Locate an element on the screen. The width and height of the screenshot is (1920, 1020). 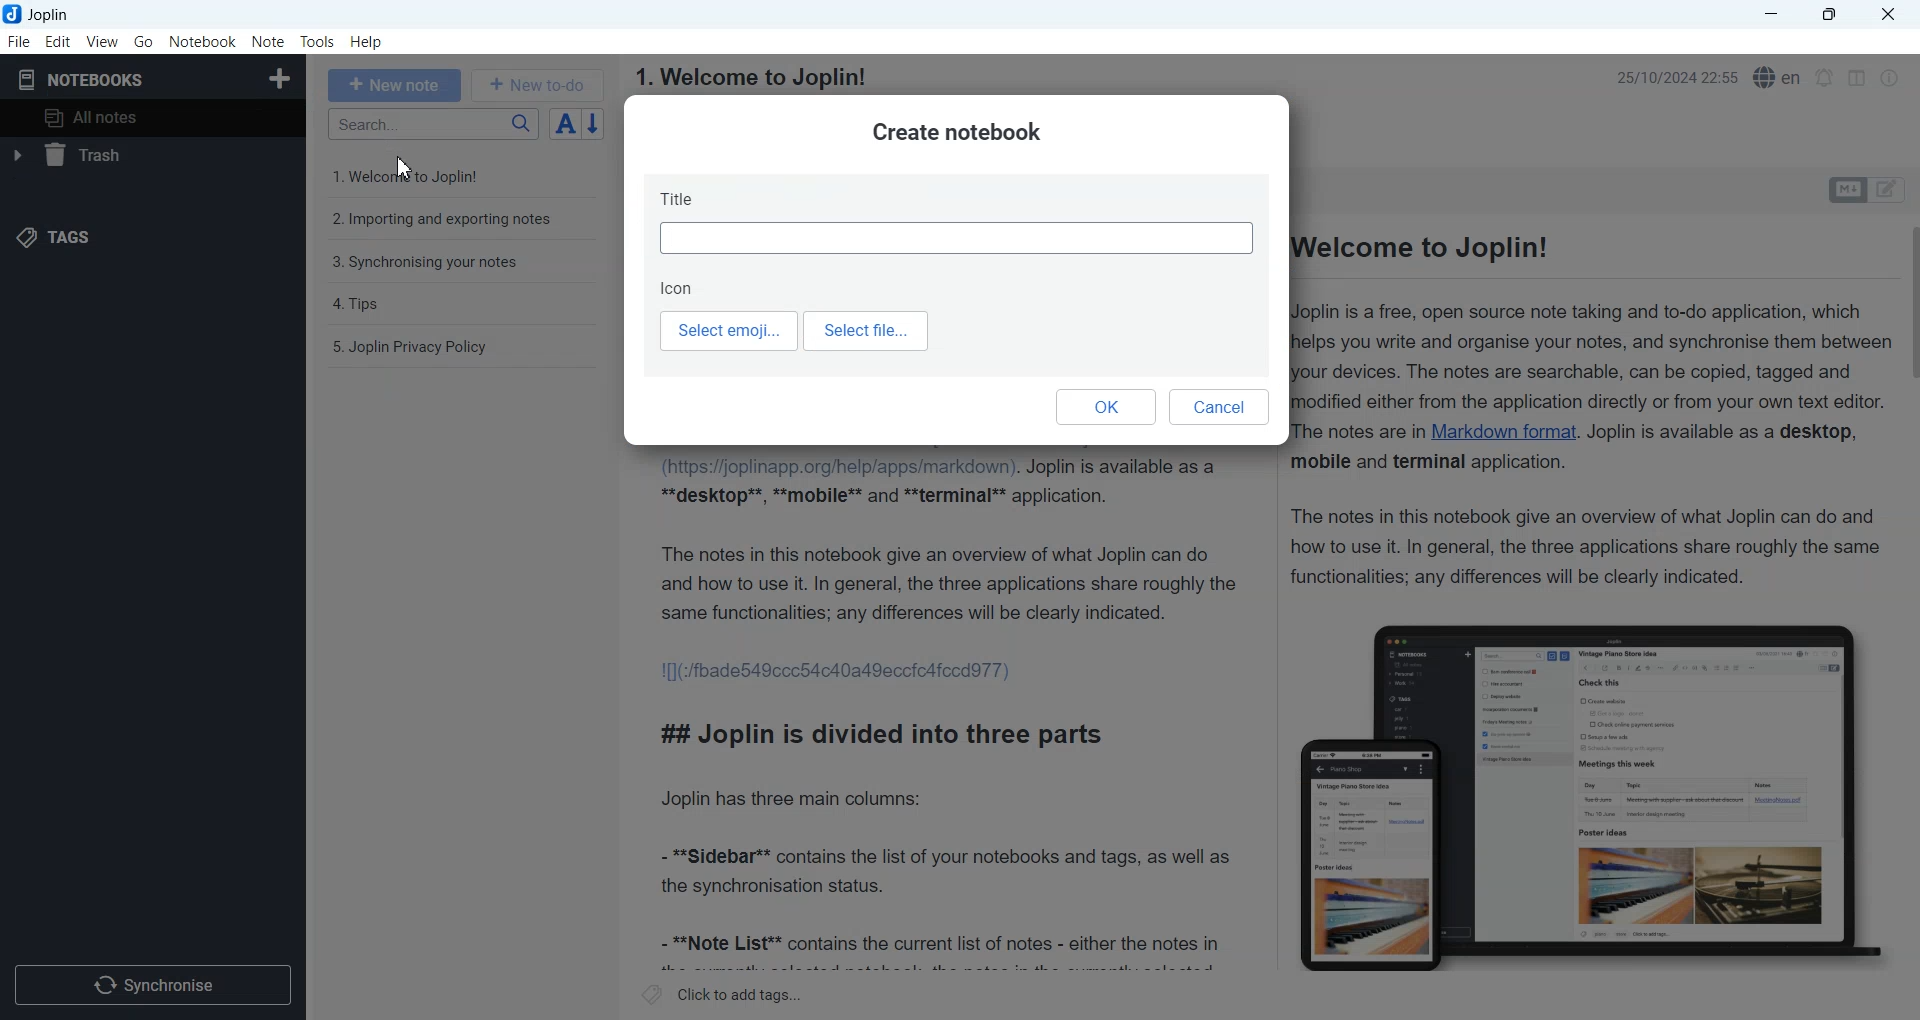
Tools is located at coordinates (318, 42).